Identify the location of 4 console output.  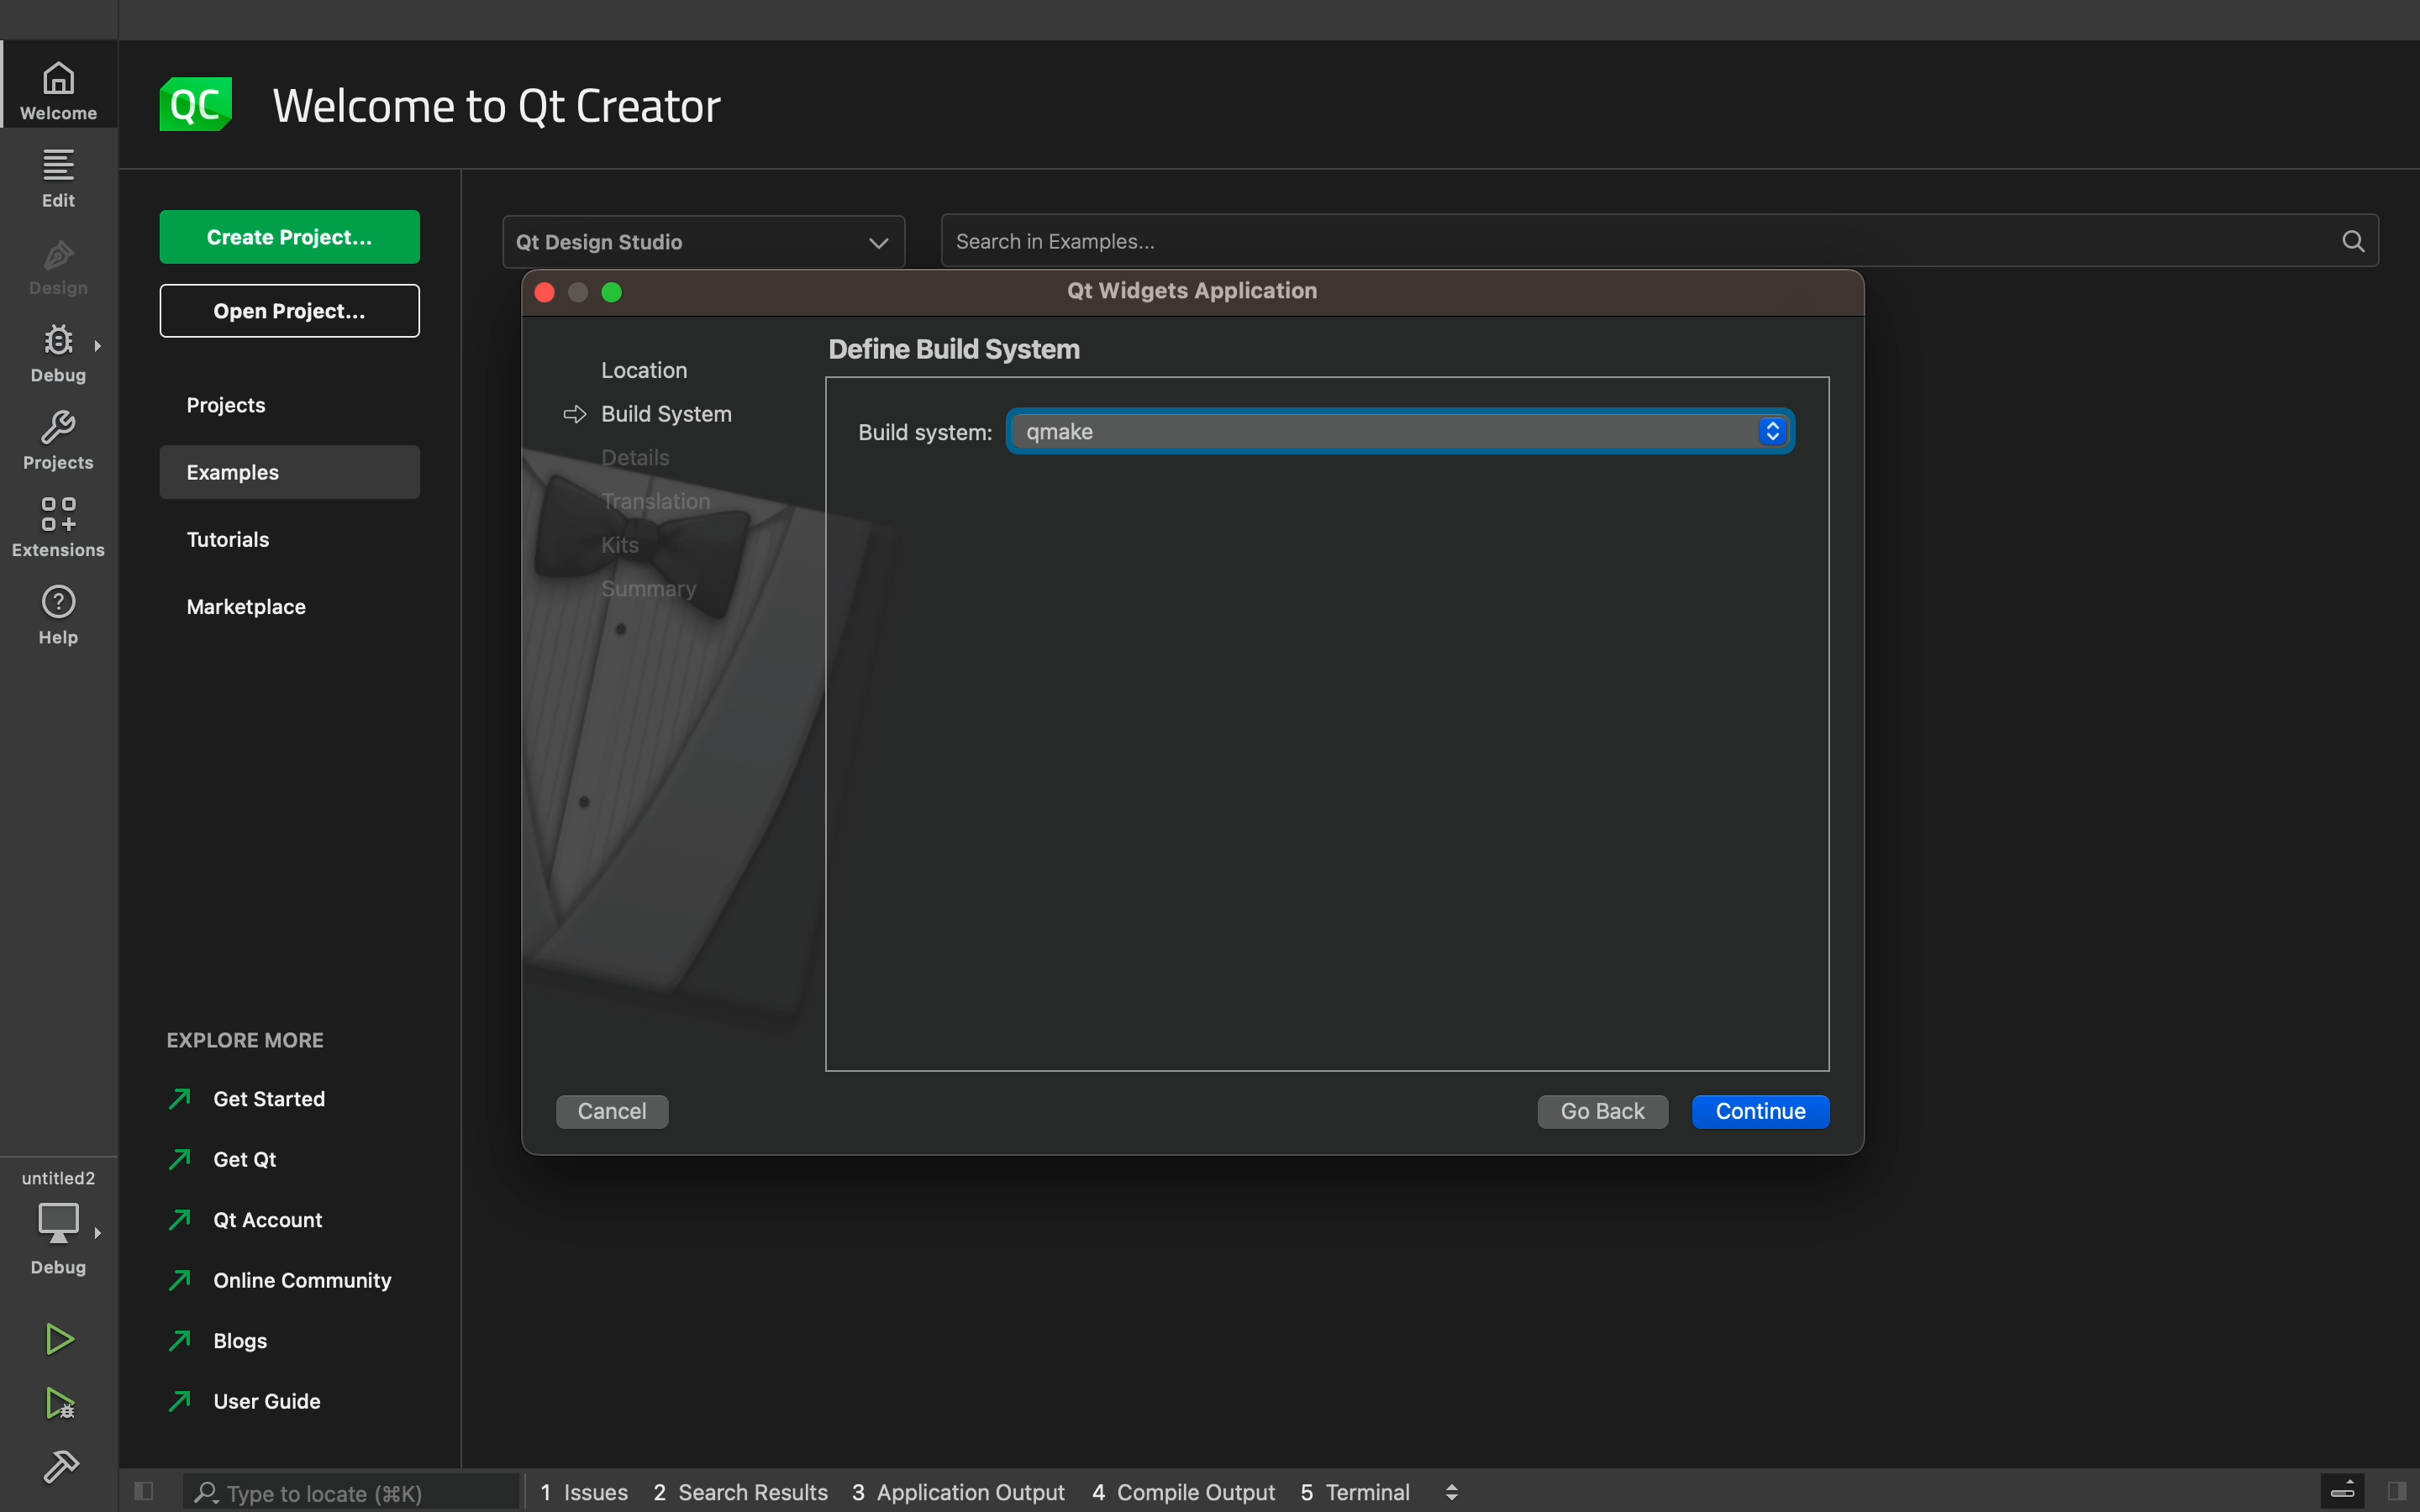
(1188, 1493).